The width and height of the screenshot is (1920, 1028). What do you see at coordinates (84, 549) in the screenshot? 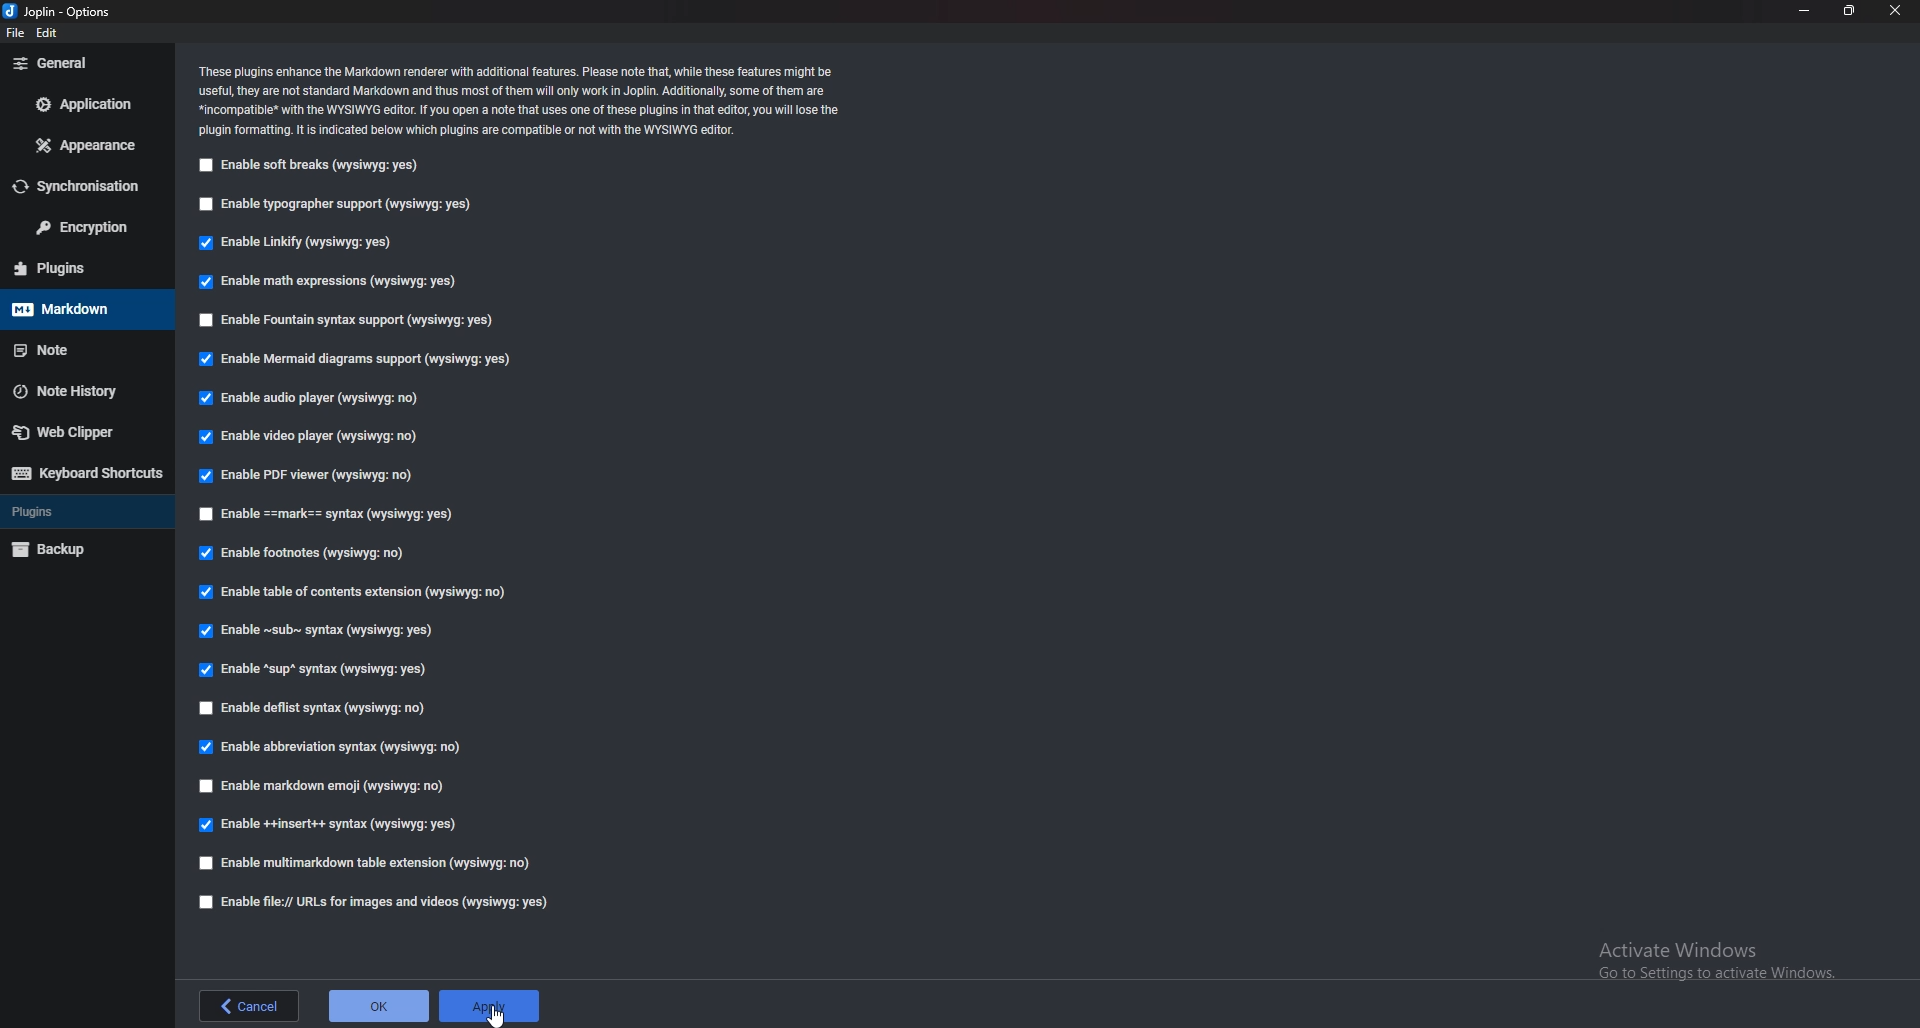
I see `Backup` at bounding box center [84, 549].